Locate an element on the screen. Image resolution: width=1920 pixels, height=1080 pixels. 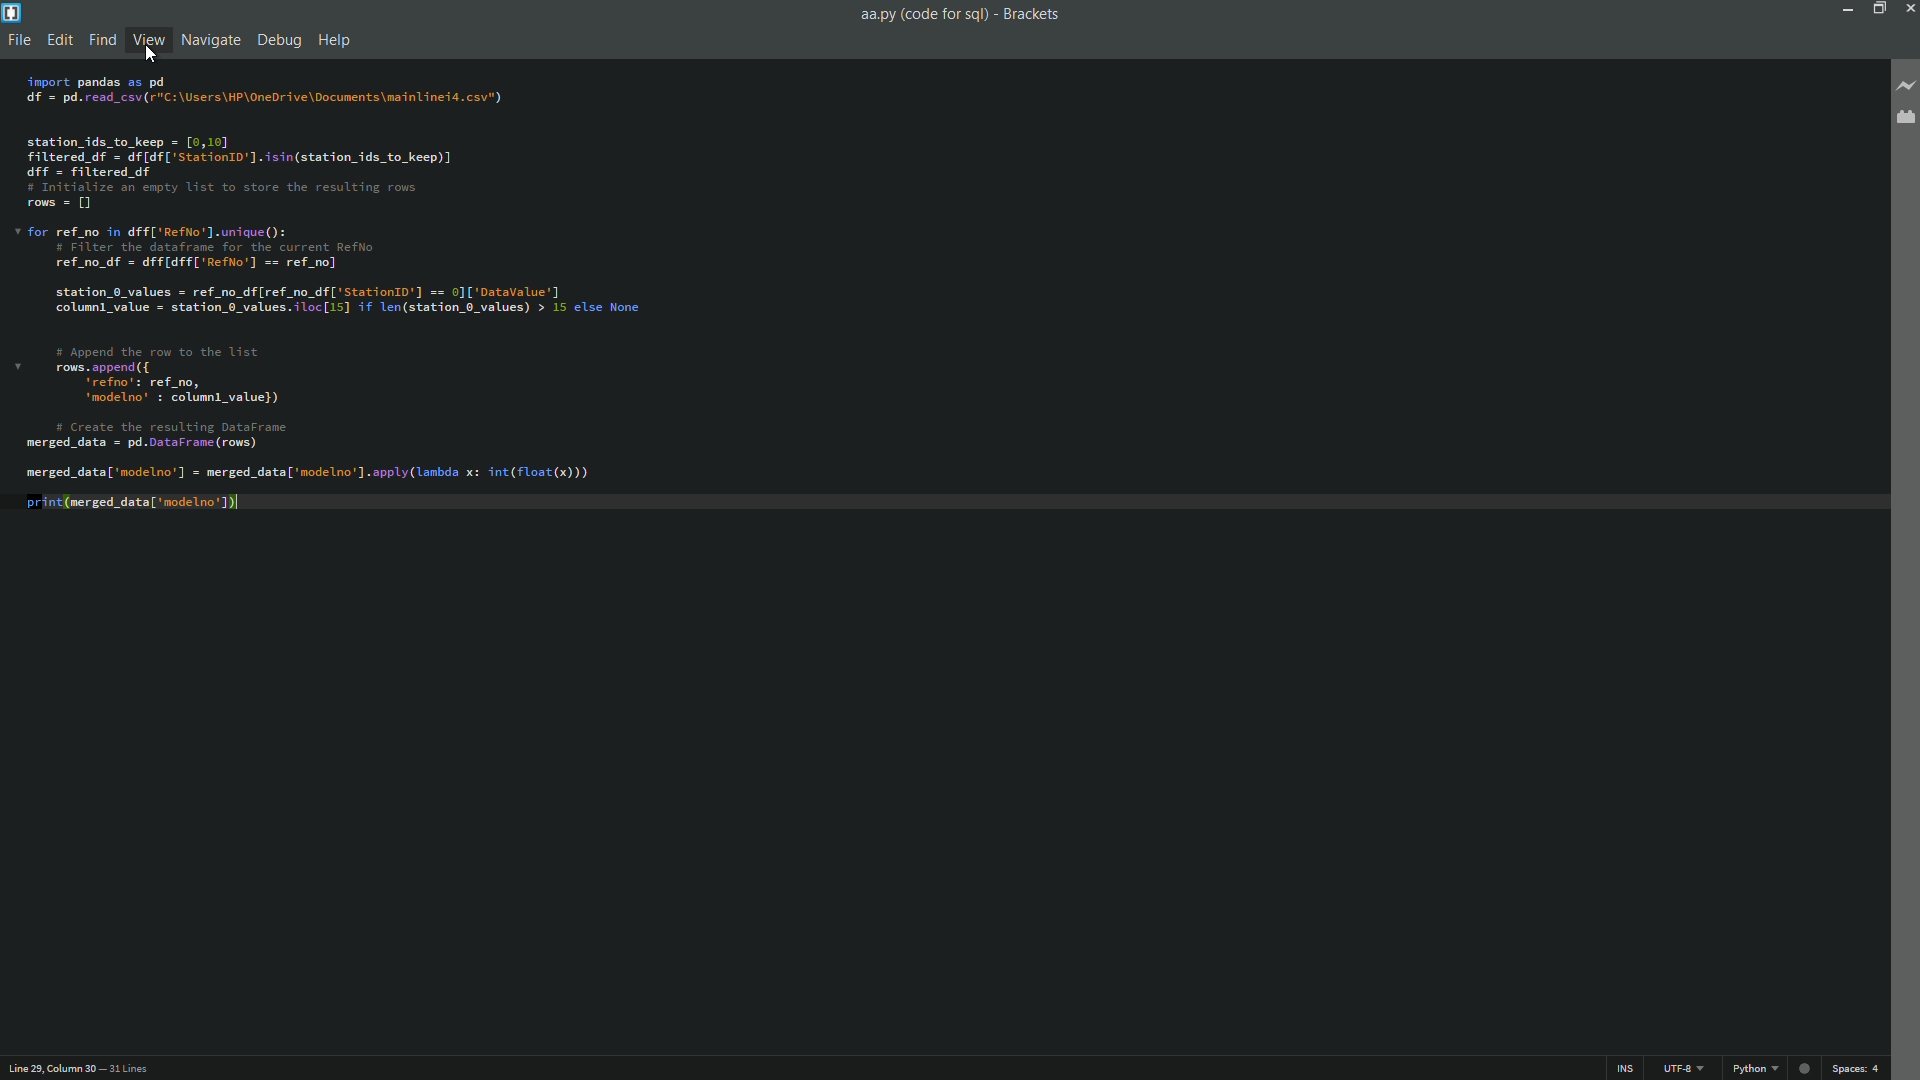
cursor position is located at coordinates (48, 1068).